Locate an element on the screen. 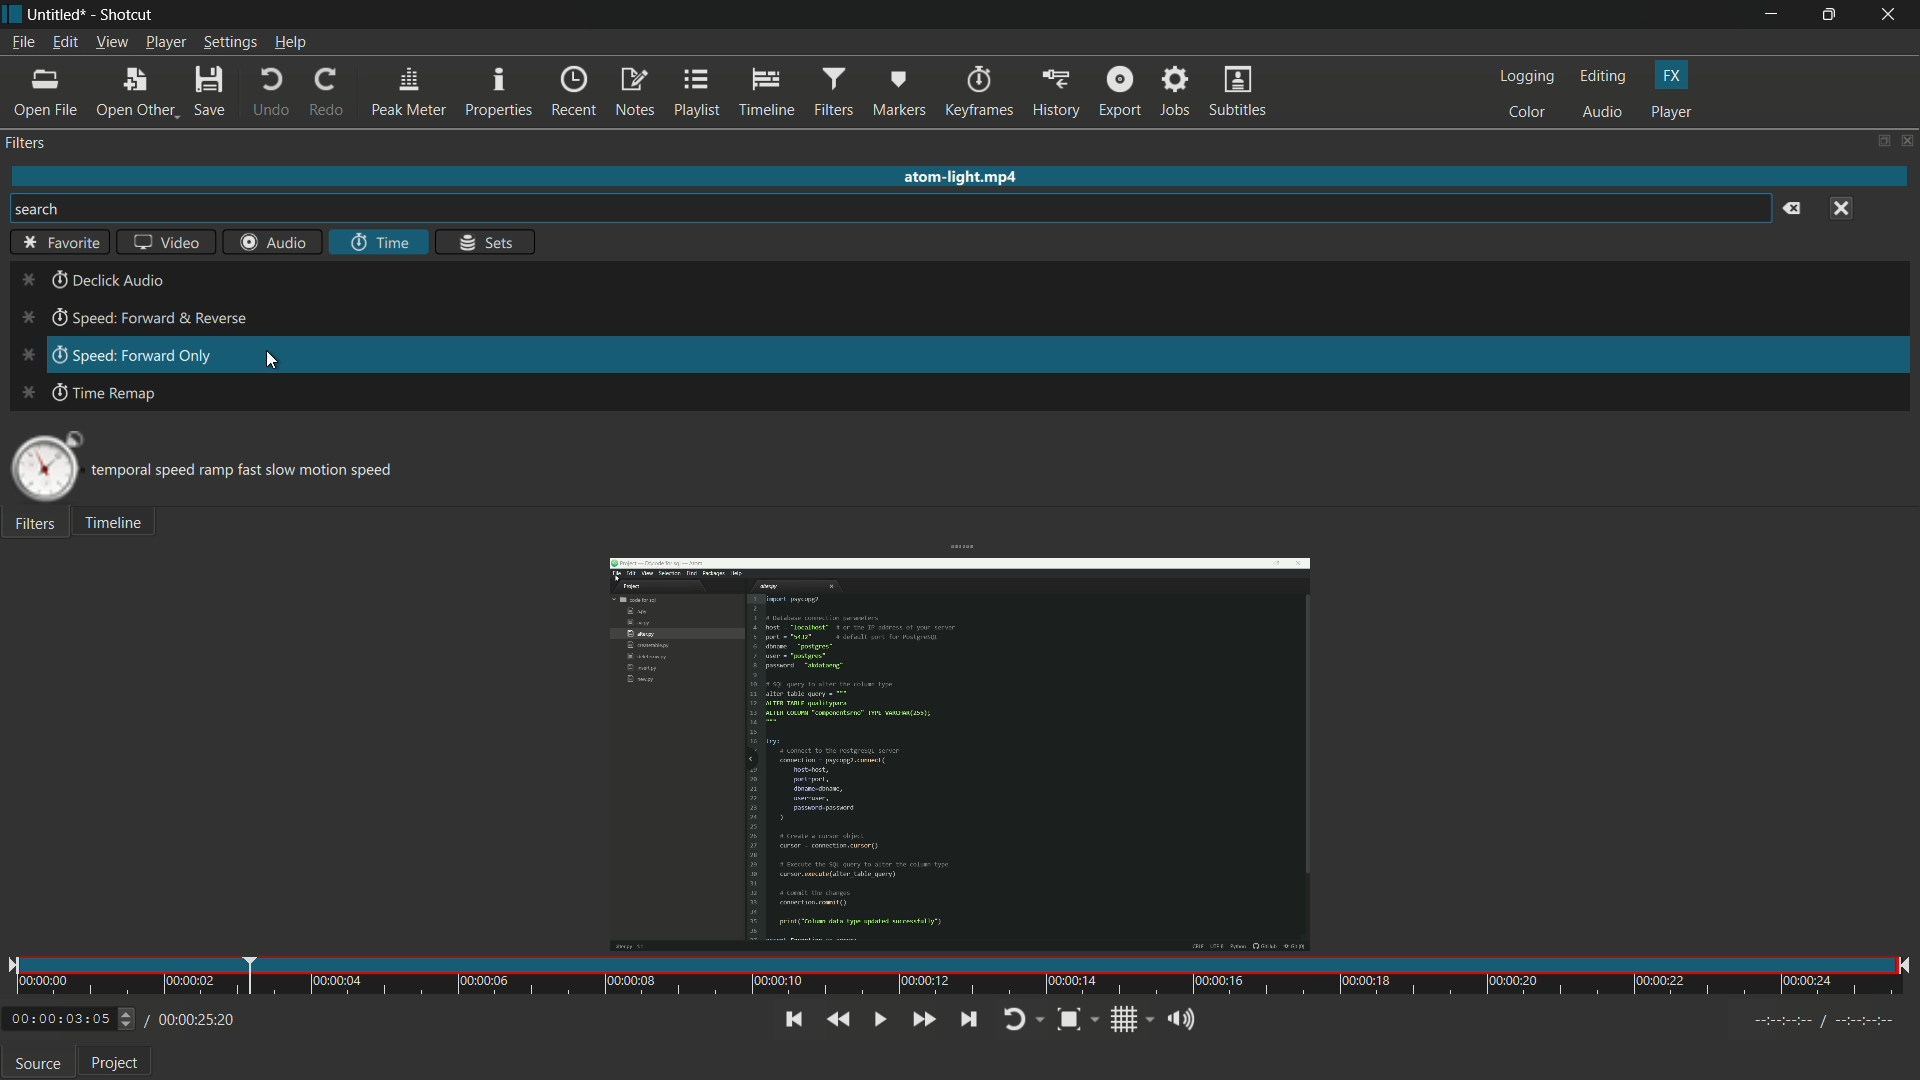  atom-light mp4 (opened file) is located at coordinates (966, 174).